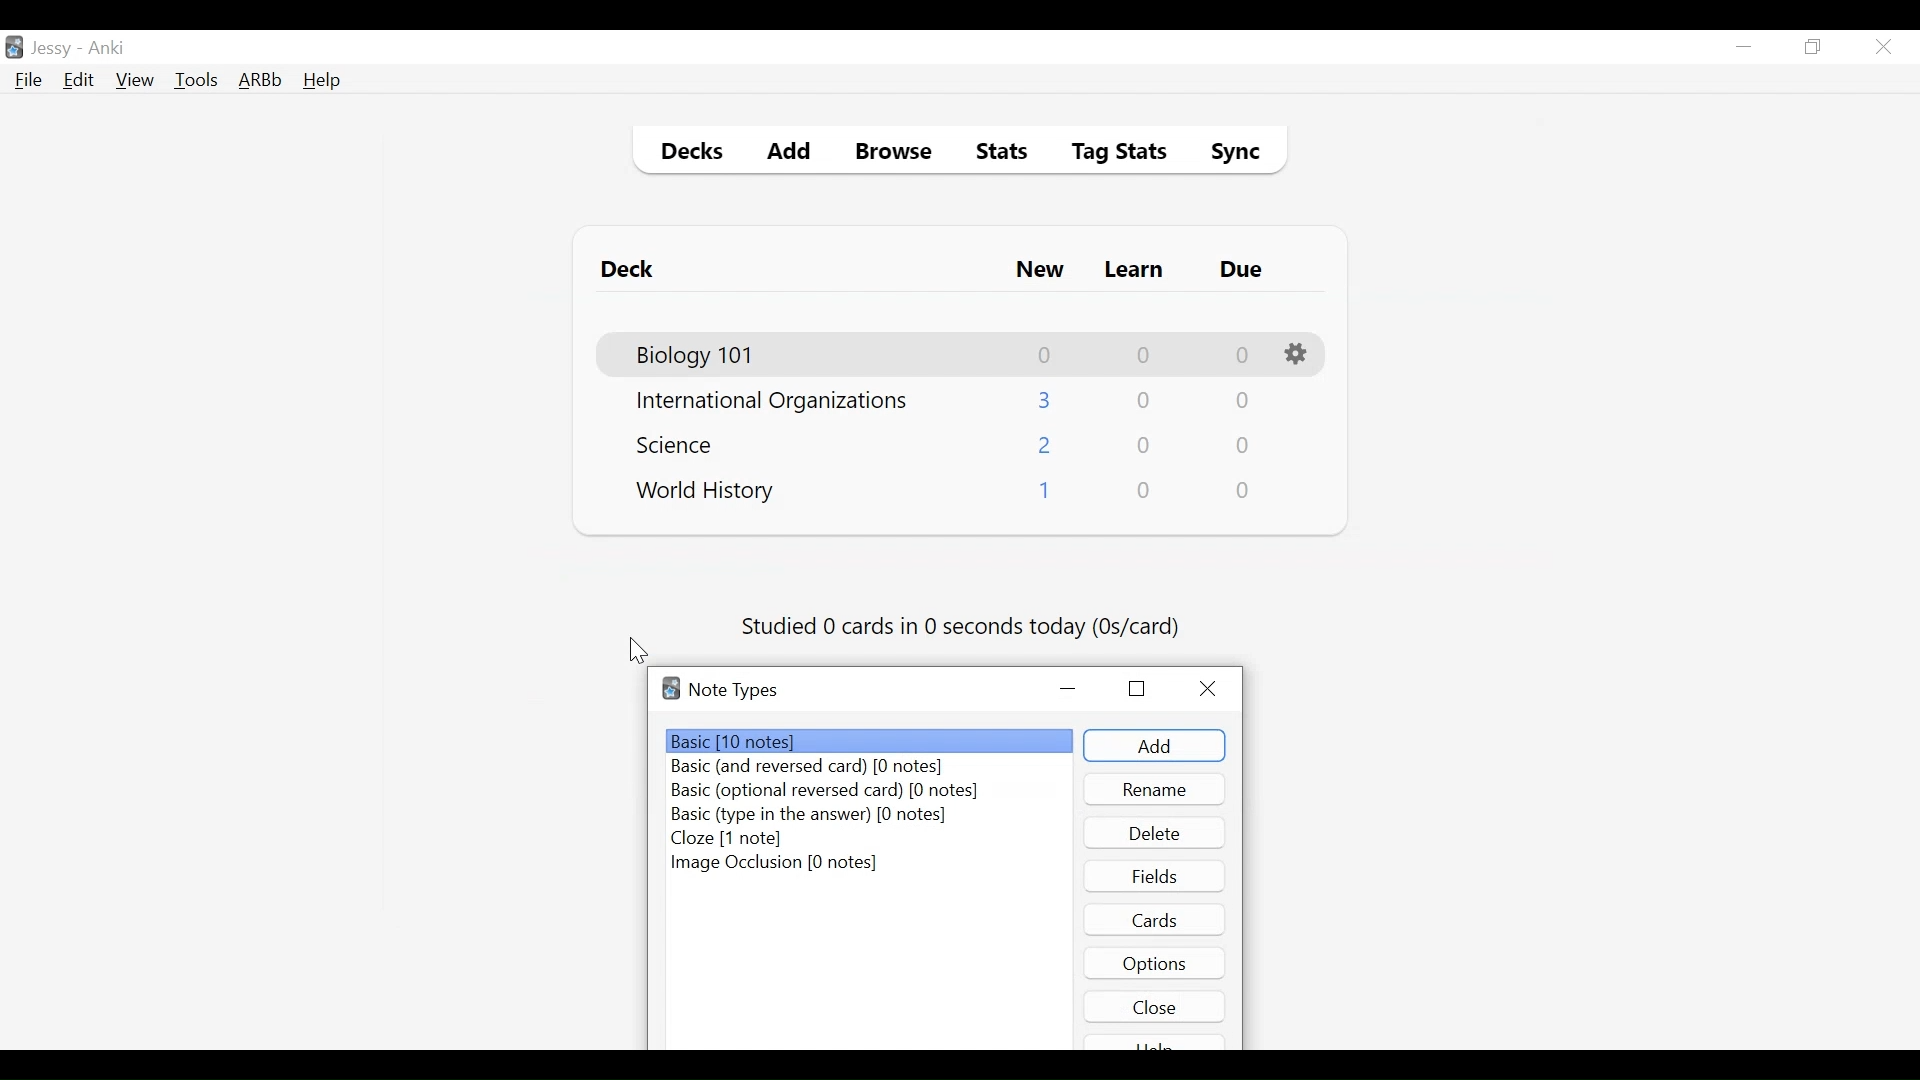 This screenshot has height=1080, width=1920. I want to click on Delete, so click(1153, 833).